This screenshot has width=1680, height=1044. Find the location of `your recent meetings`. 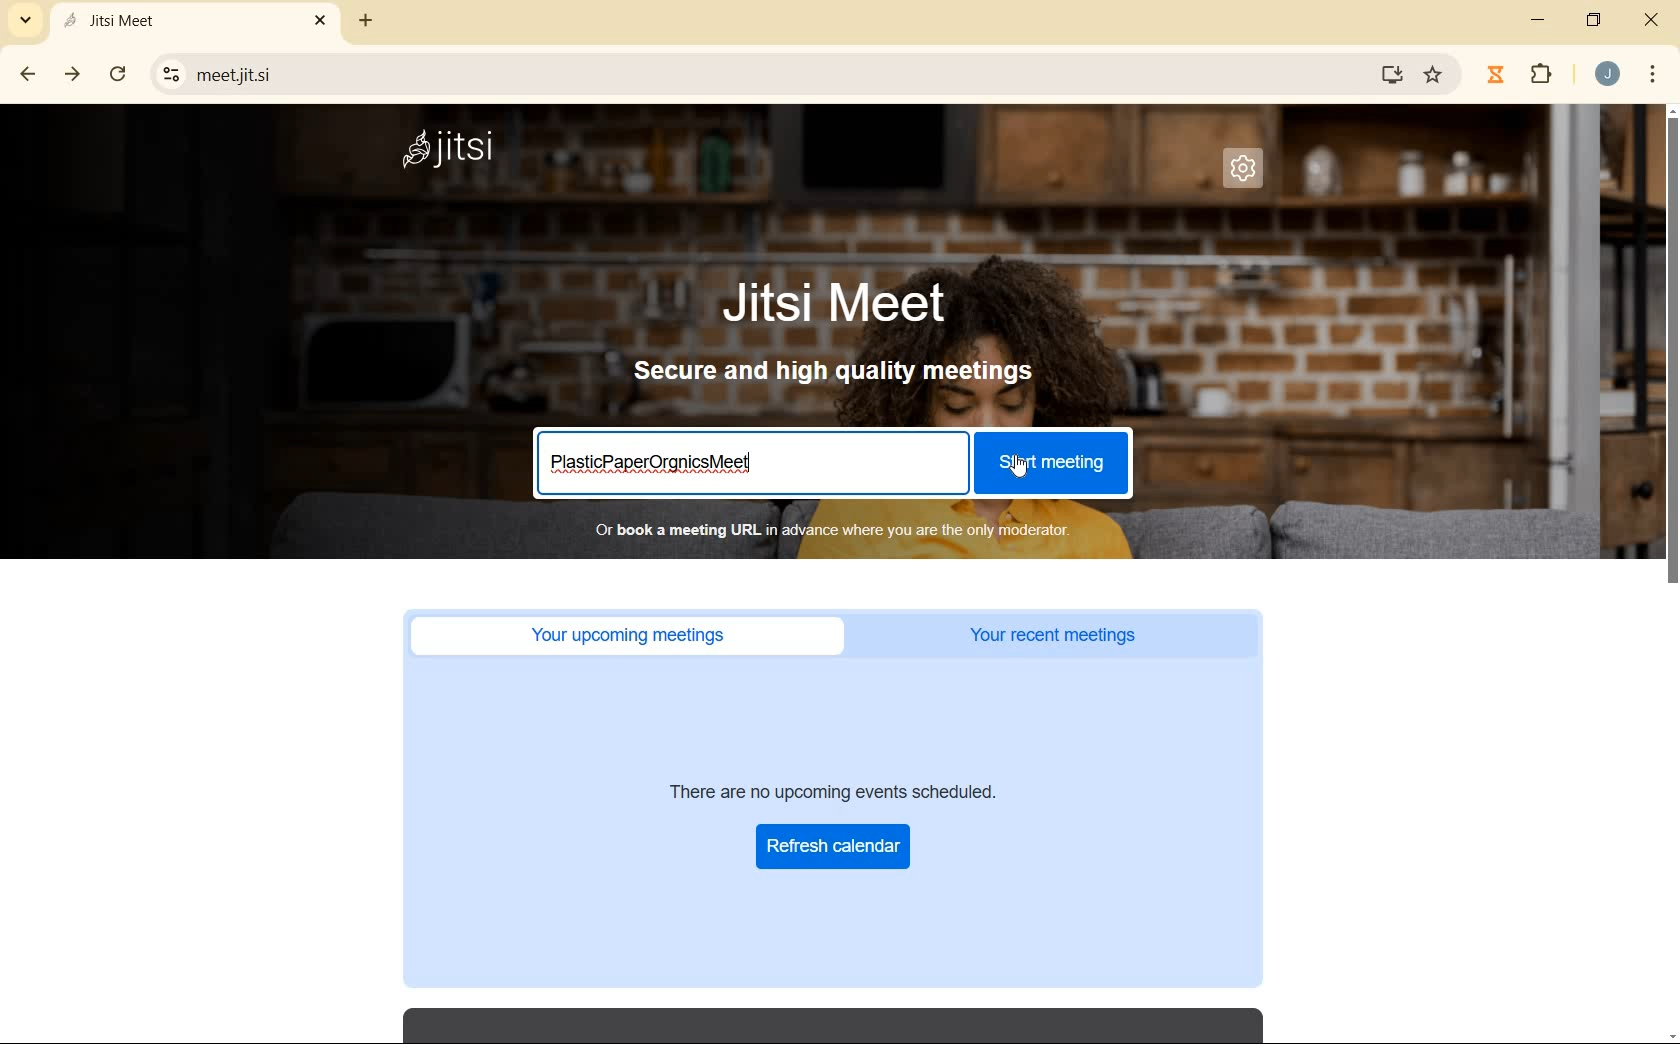

your recent meetings is located at coordinates (1115, 635).